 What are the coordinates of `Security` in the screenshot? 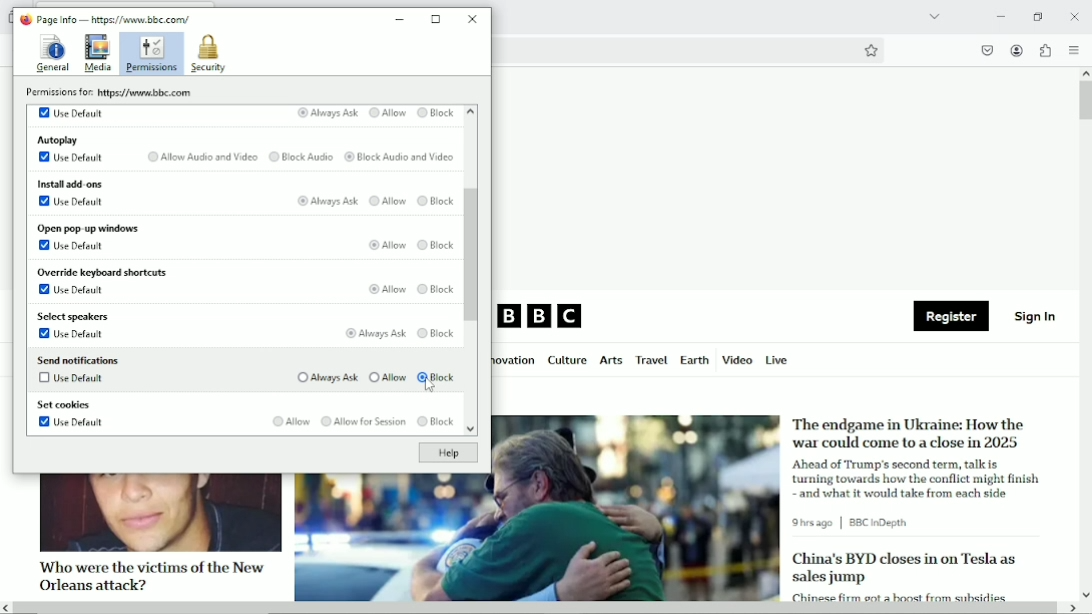 It's located at (208, 54).